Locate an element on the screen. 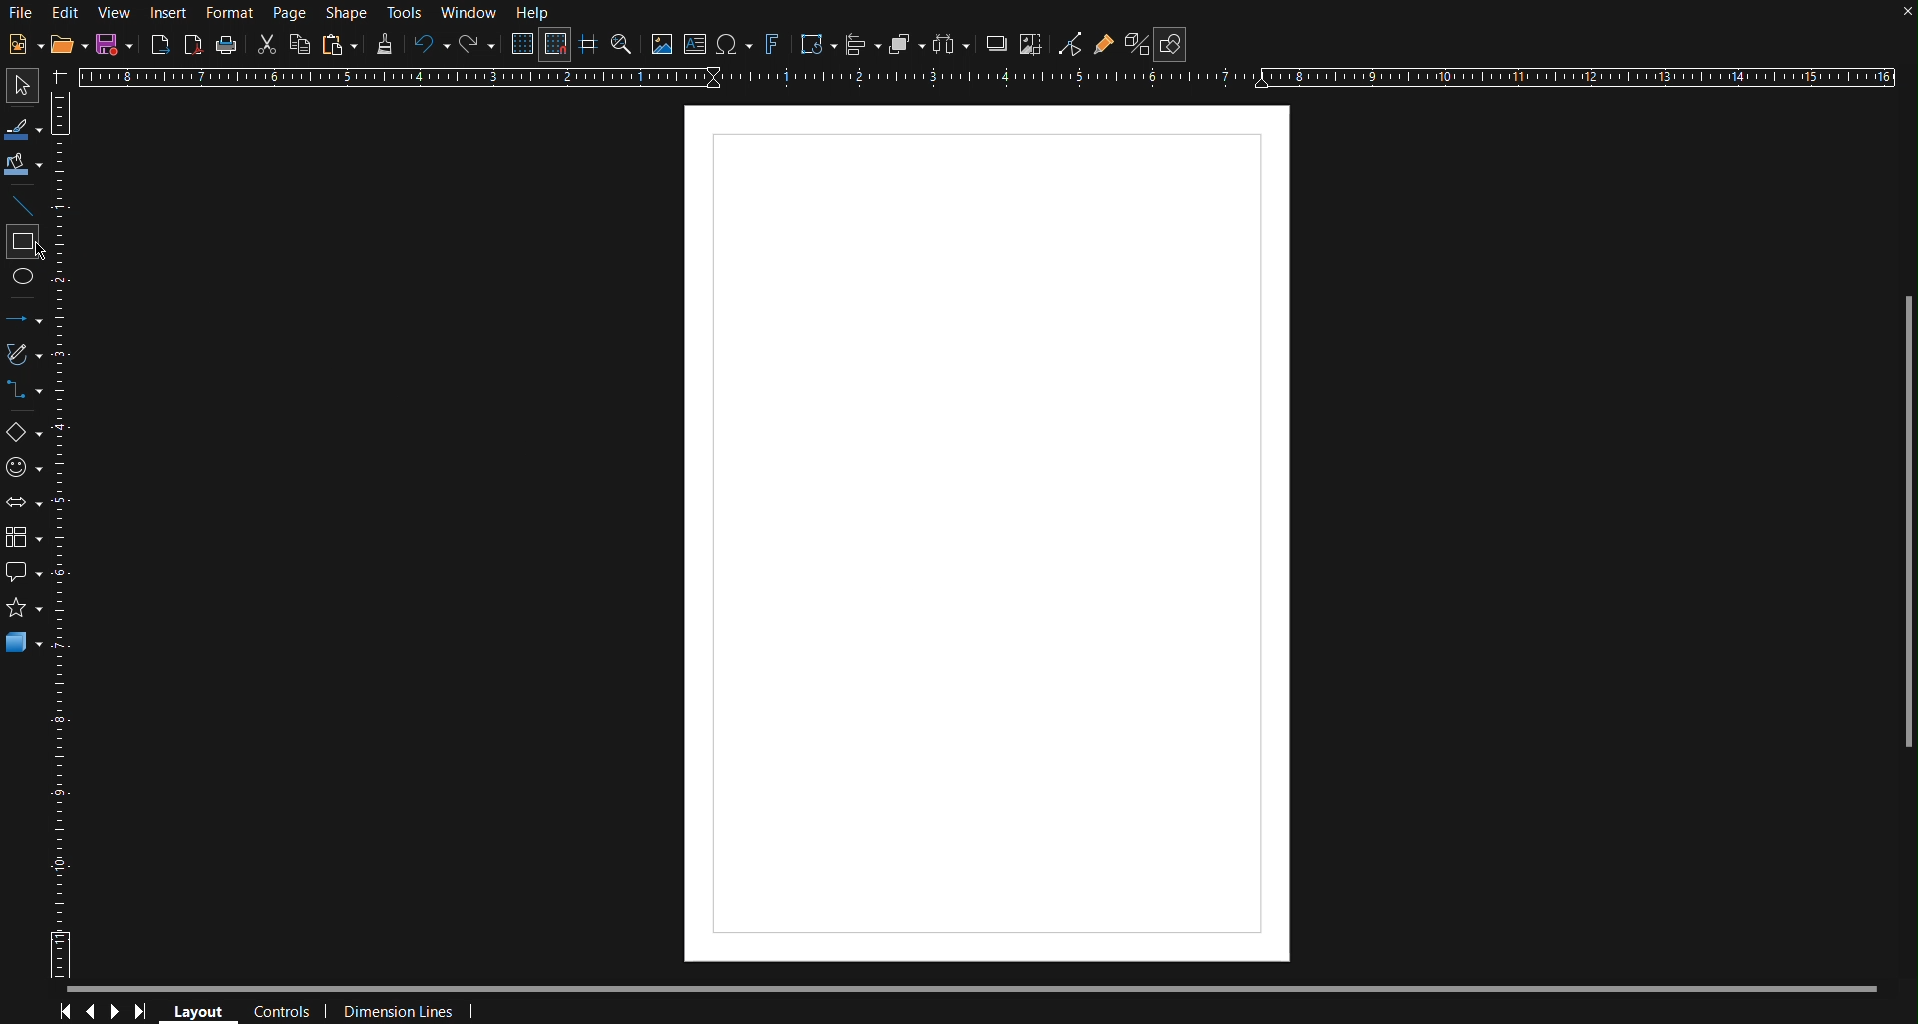 This screenshot has width=1918, height=1024. Insert Image is located at coordinates (660, 43).